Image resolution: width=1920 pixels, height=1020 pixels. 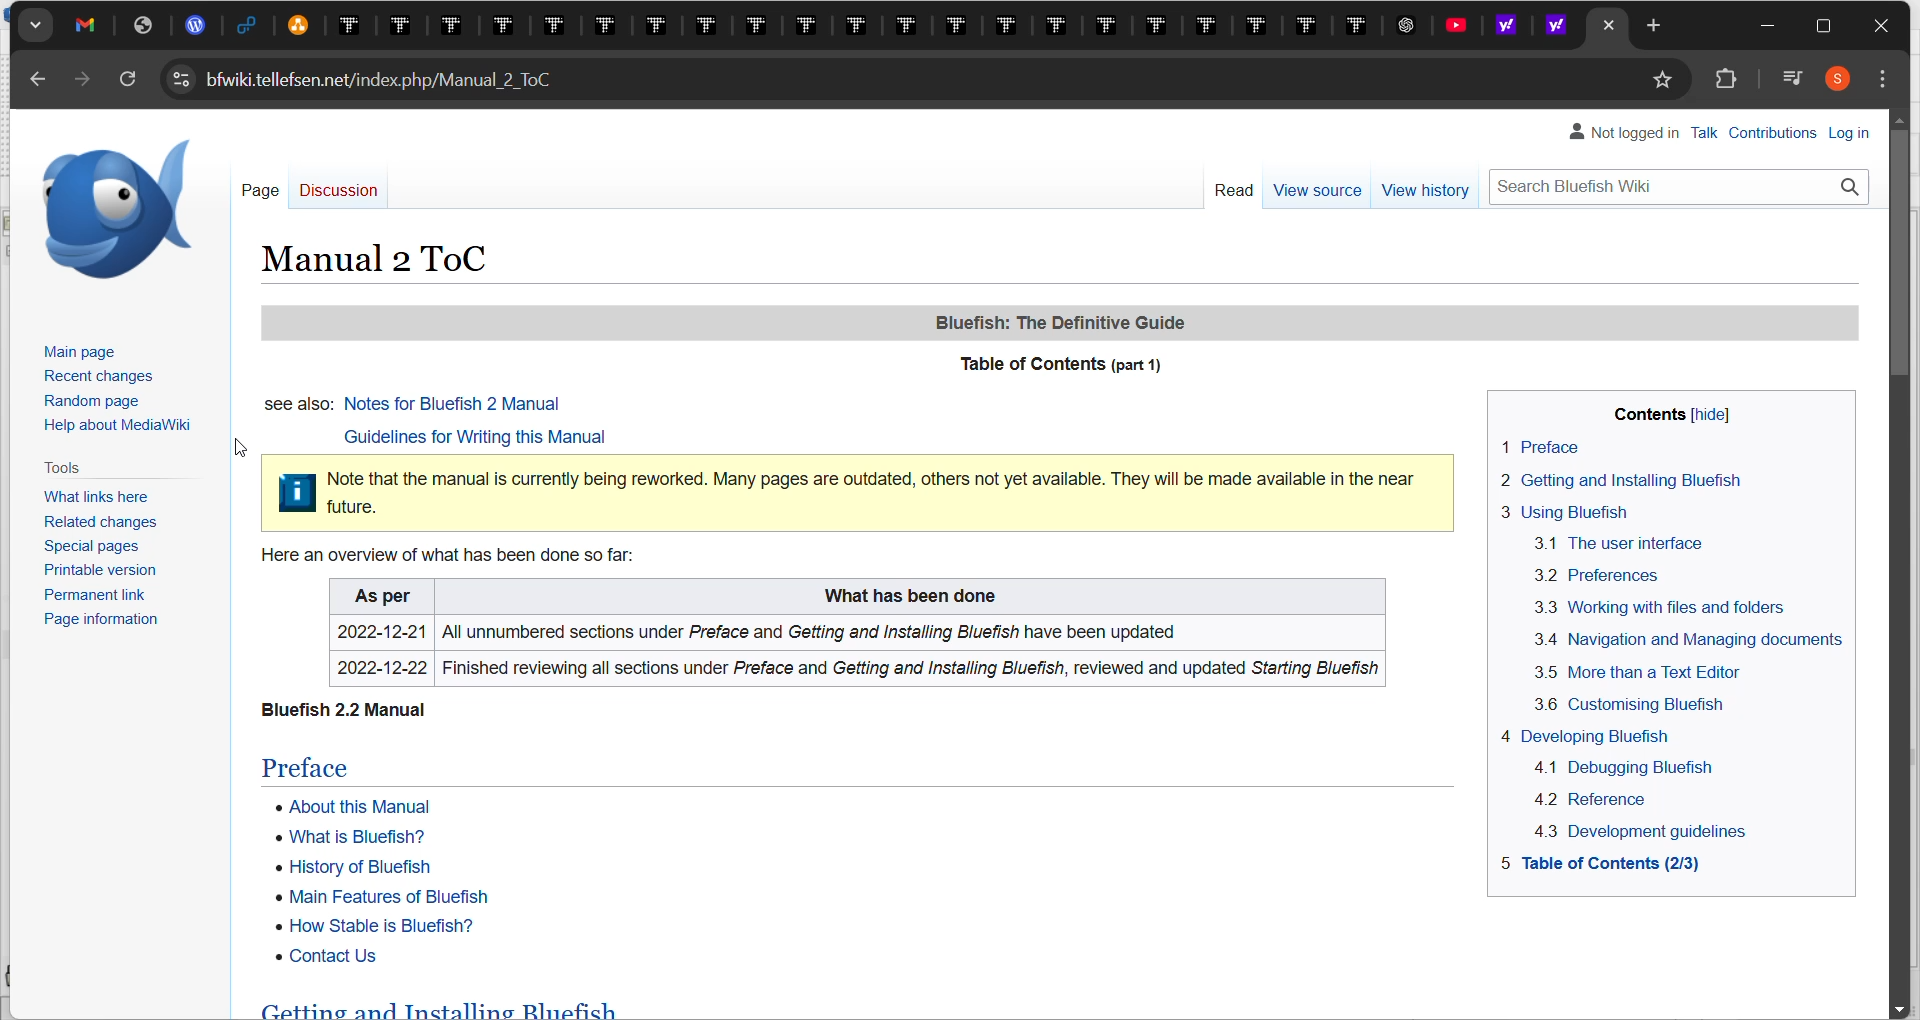 What do you see at coordinates (1679, 183) in the screenshot?
I see `search ` at bounding box center [1679, 183].